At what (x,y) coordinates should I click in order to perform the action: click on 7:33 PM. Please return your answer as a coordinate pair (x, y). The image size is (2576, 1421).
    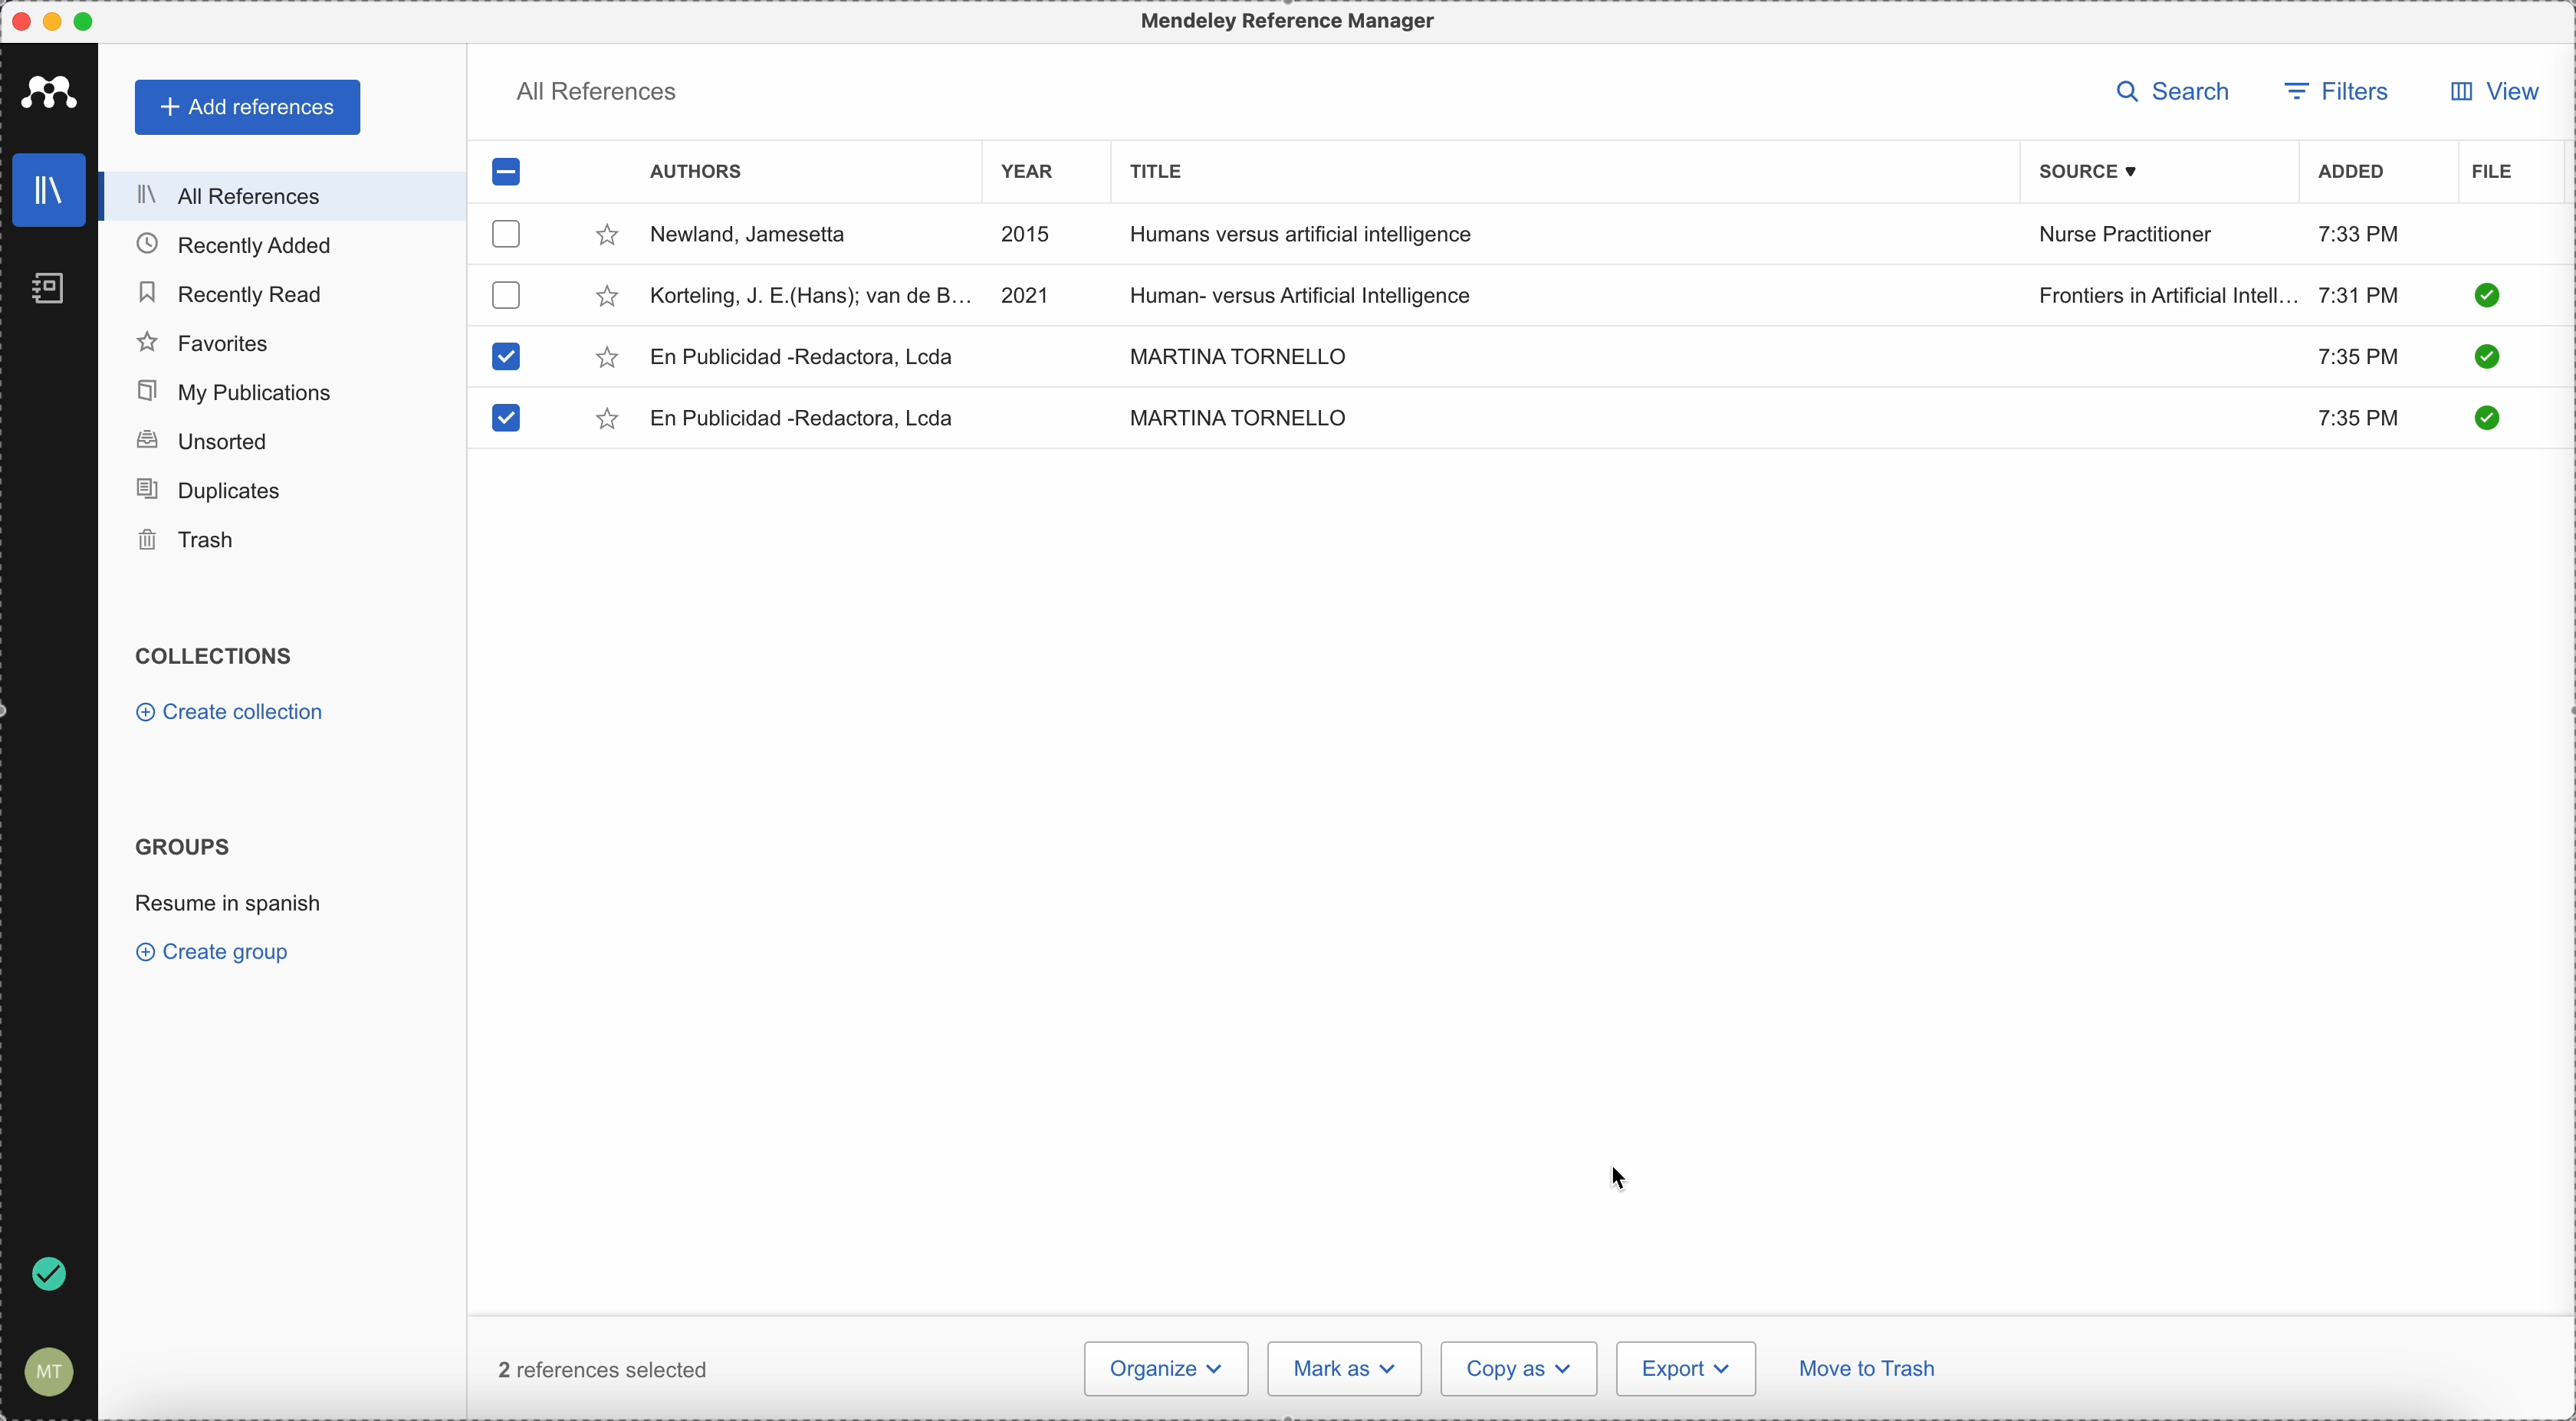
    Looking at the image, I should click on (2359, 233).